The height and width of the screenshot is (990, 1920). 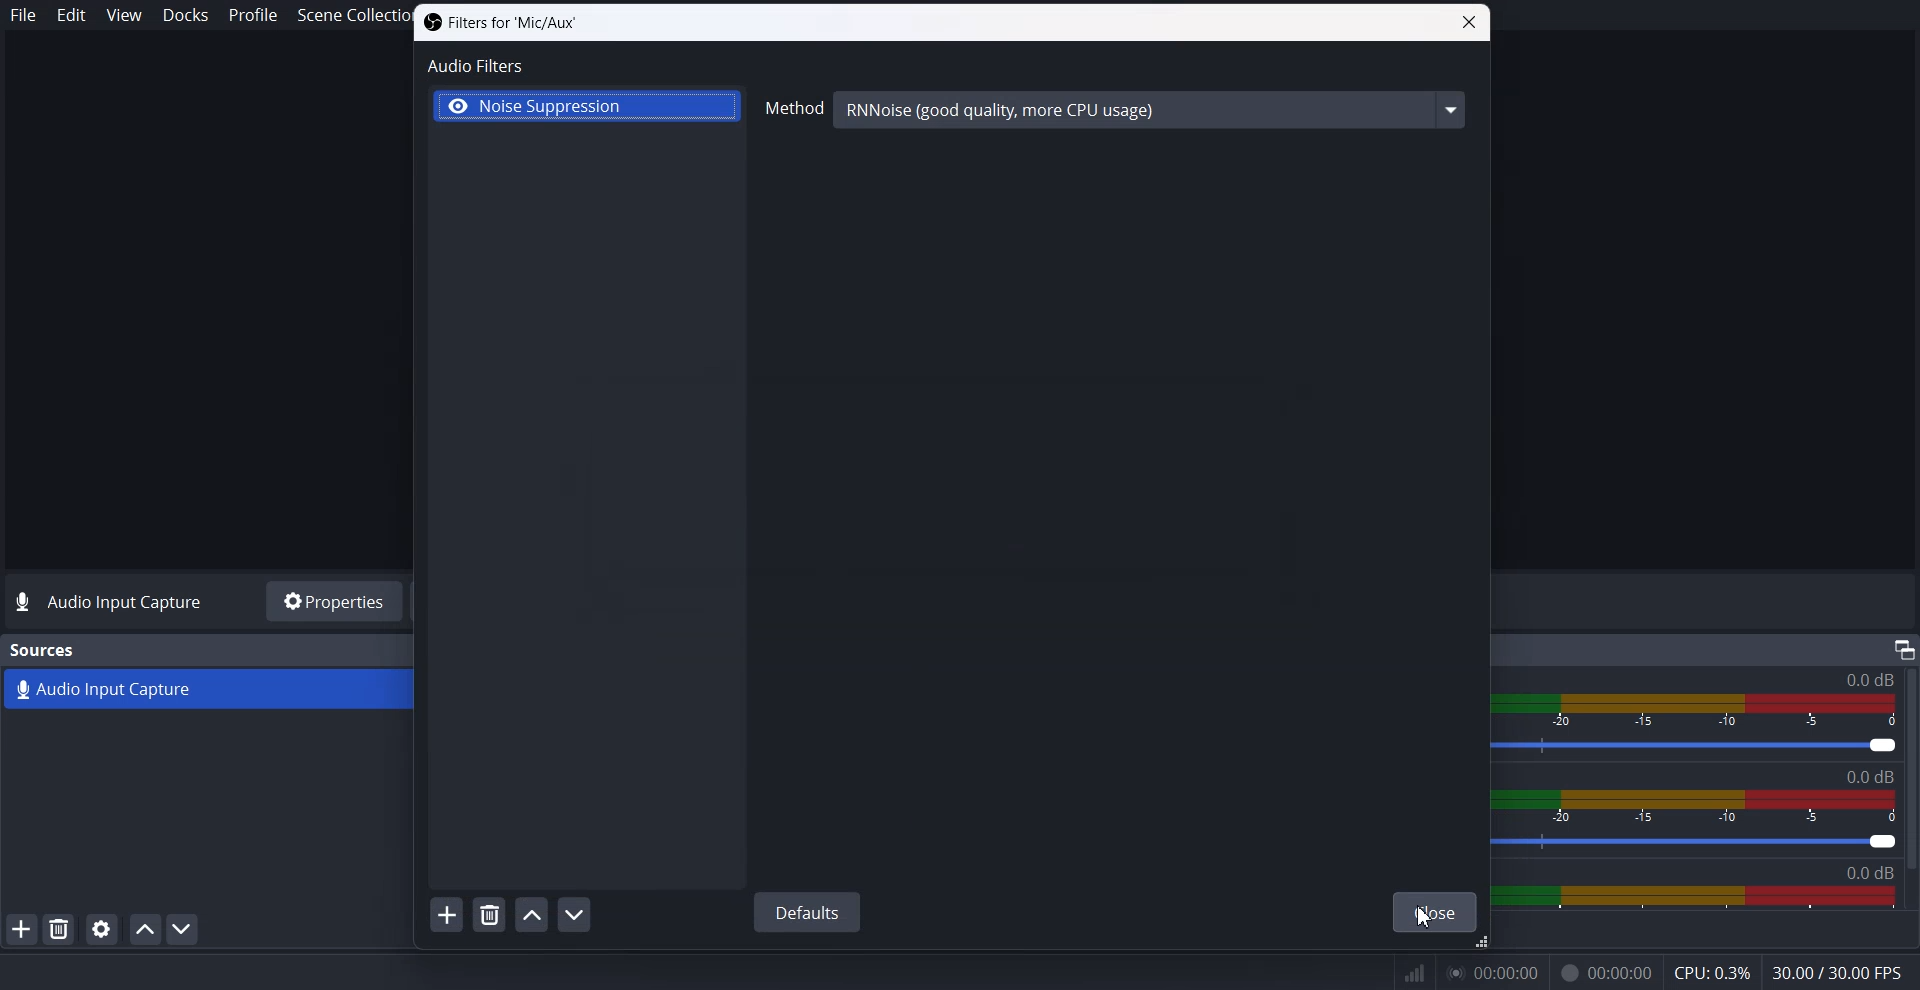 I want to click on Noise Suppression, so click(x=586, y=107).